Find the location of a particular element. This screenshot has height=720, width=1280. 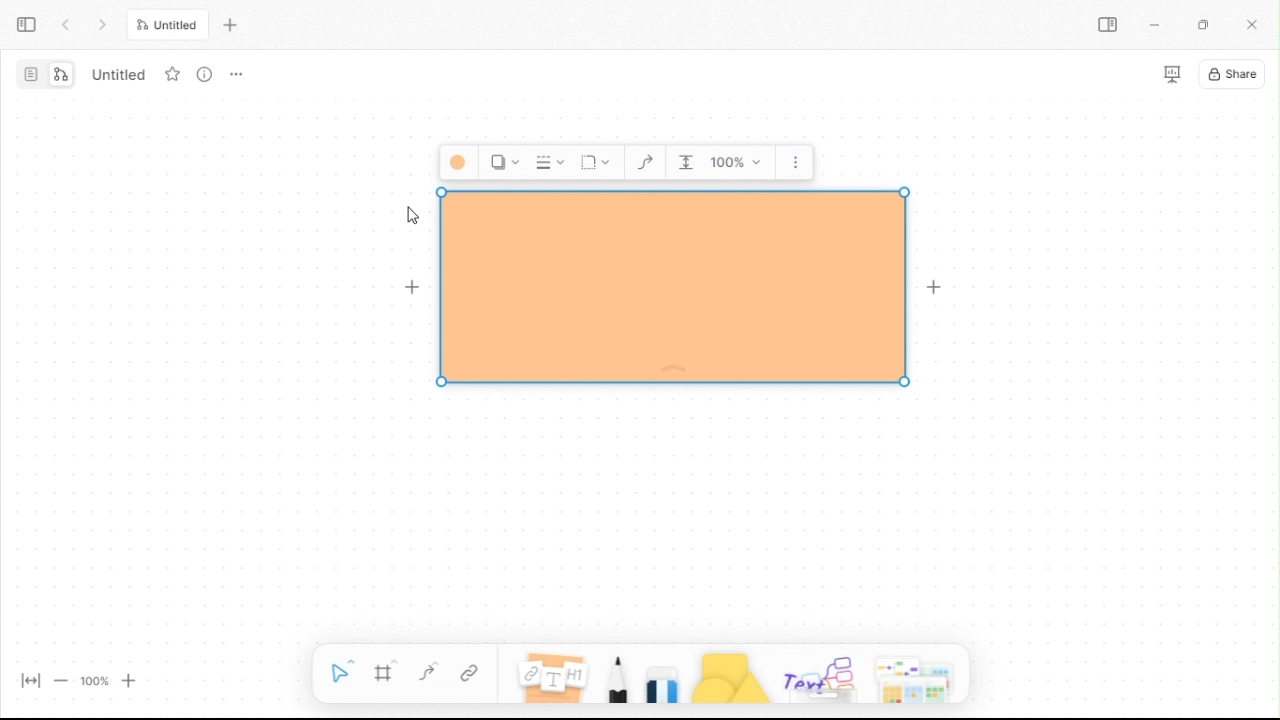

share is located at coordinates (1232, 73).